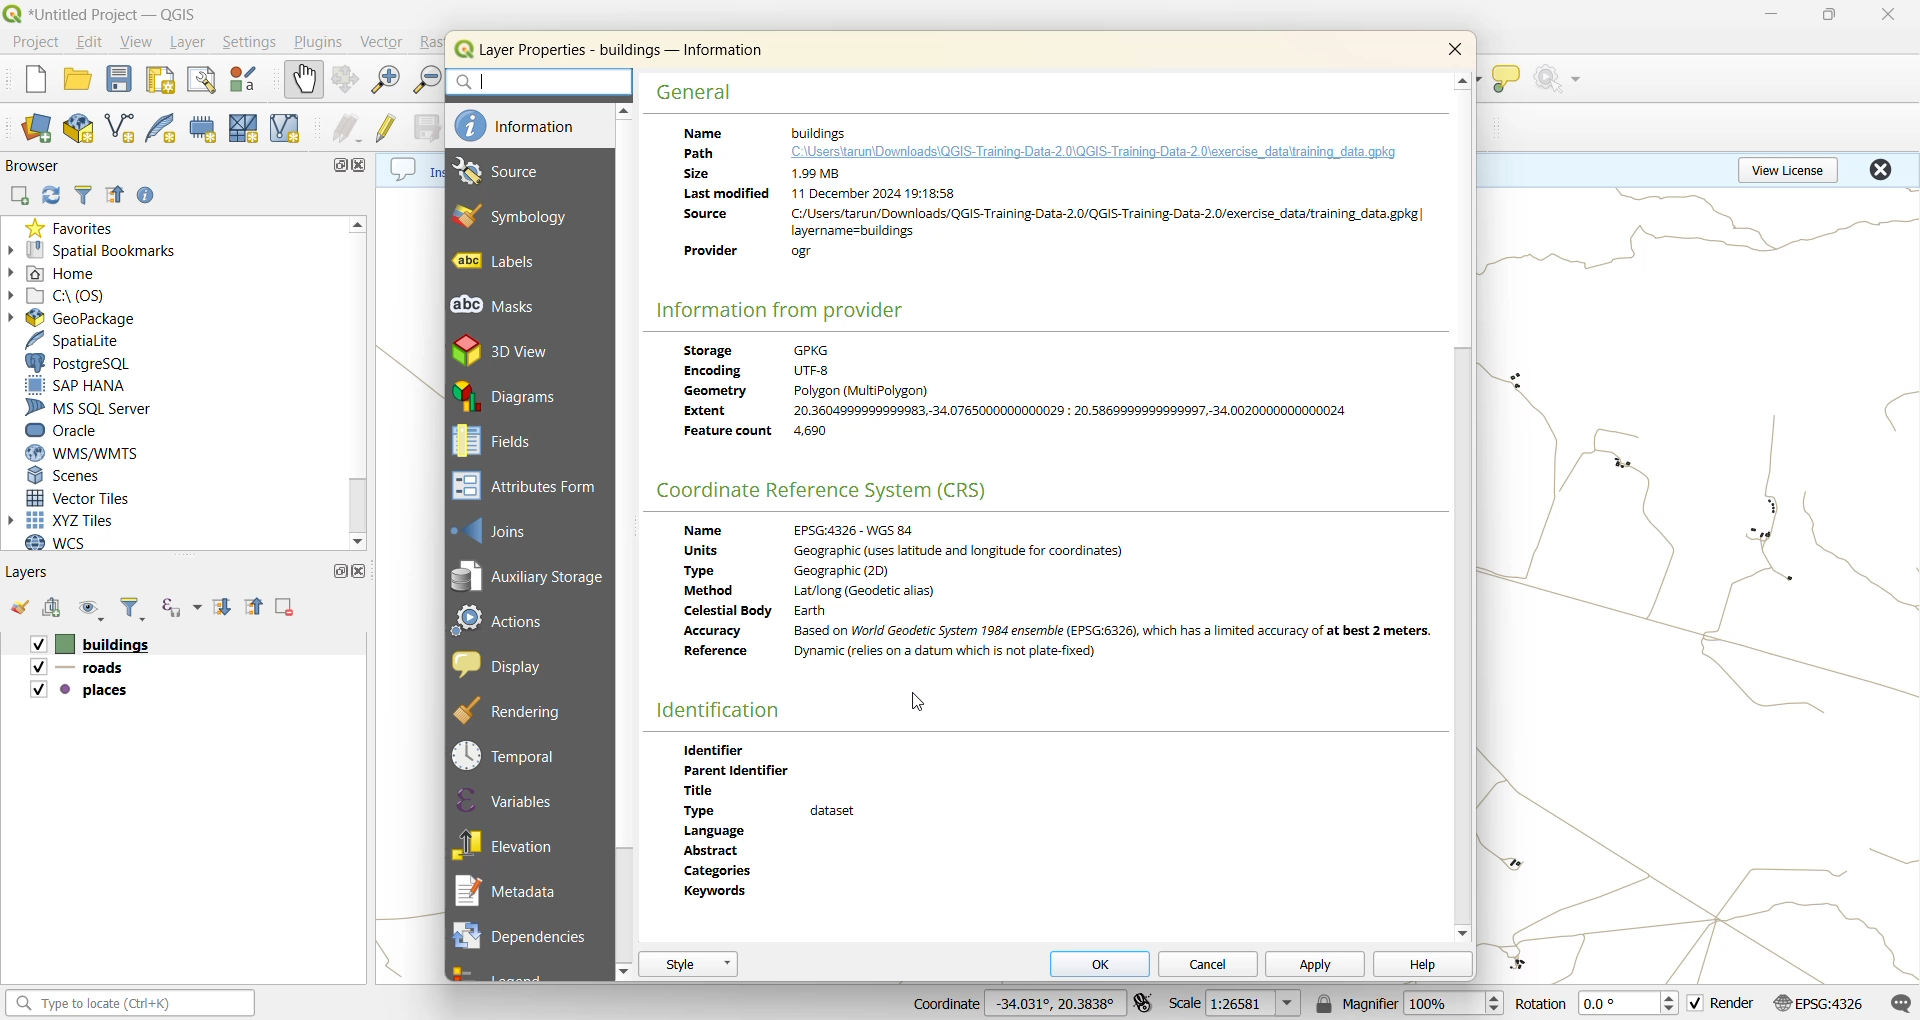  I want to click on zoom out, so click(427, 79).